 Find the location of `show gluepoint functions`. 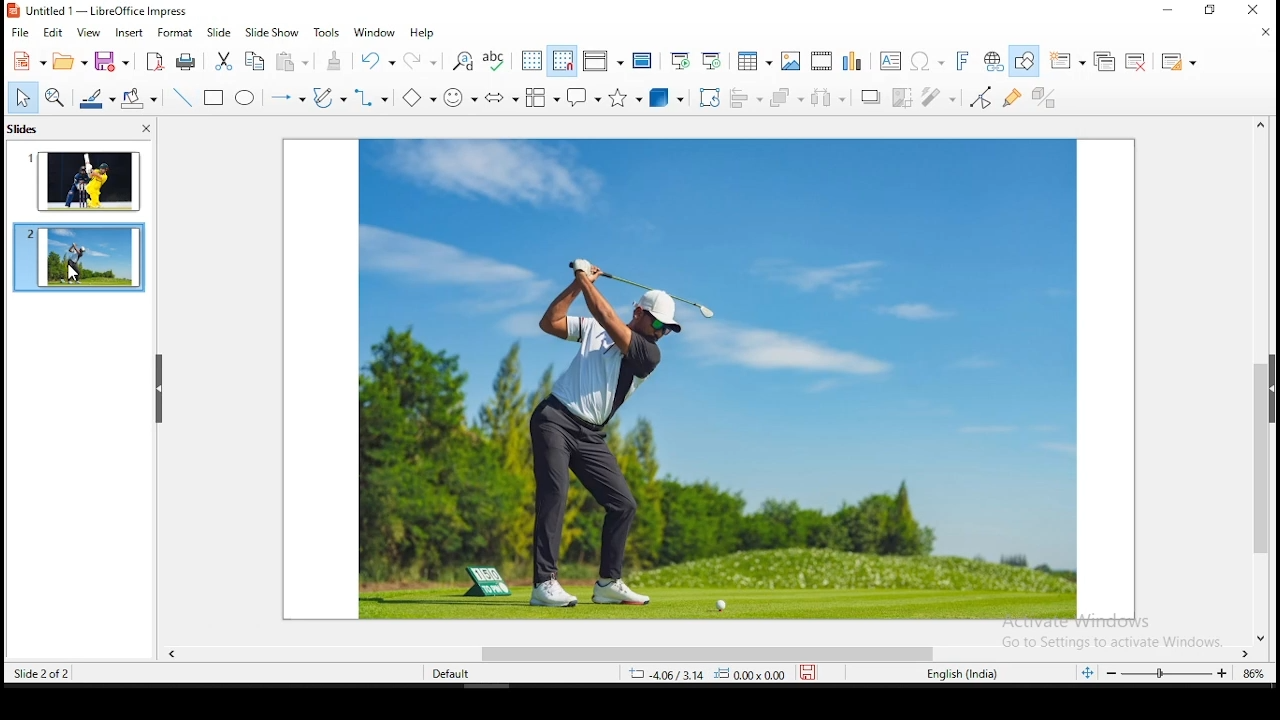

show gluepoint functions is located at coordinates (1013, 97).